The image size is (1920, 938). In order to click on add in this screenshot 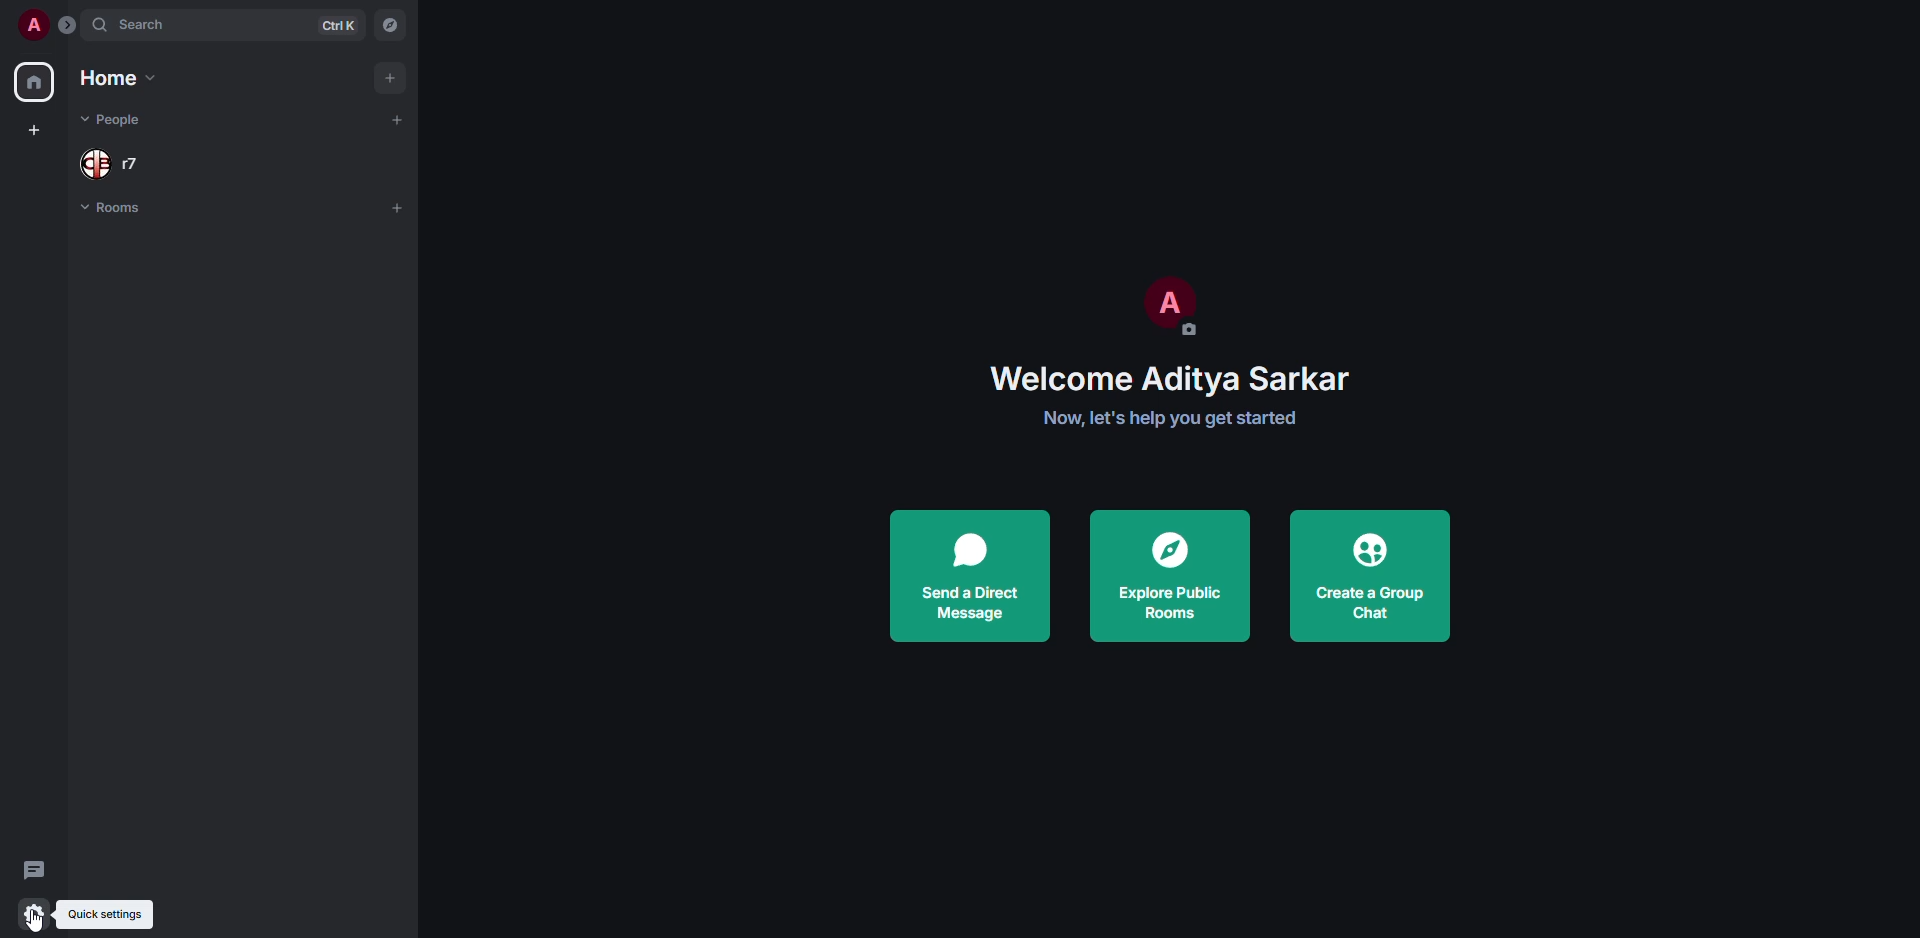, I will do `click(402, 119)`.